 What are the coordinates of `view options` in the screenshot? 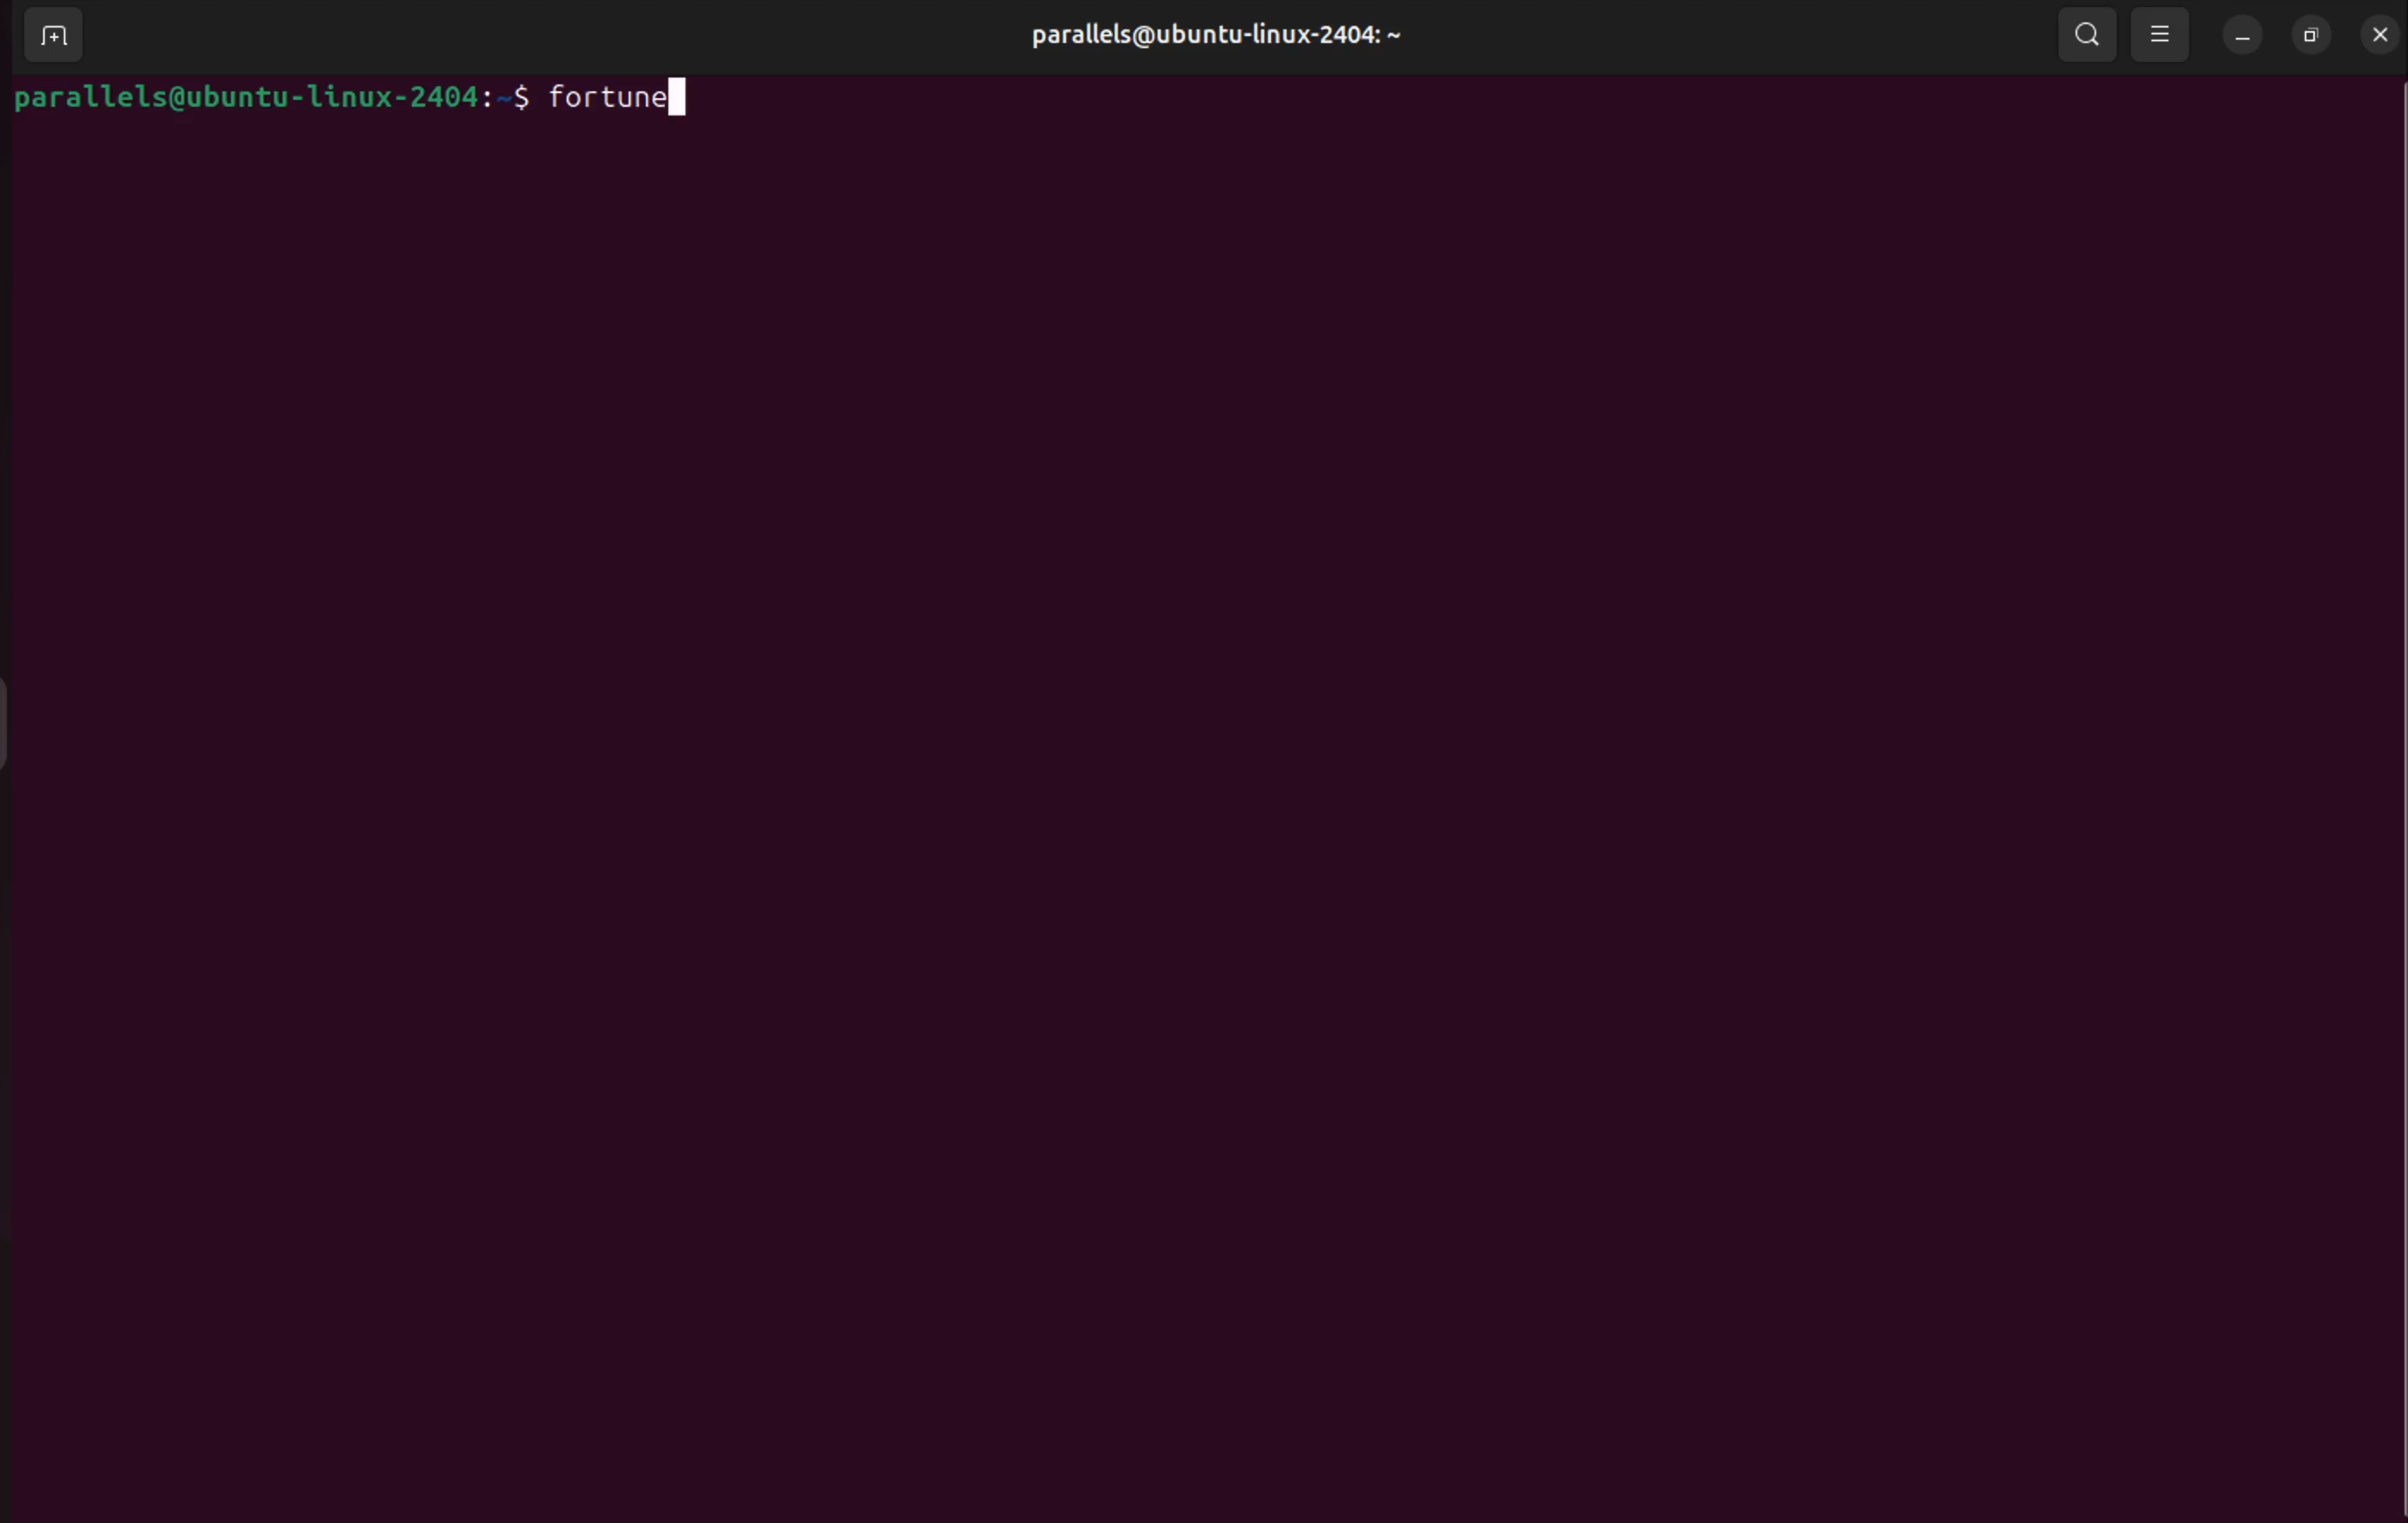 It's located at (2162, 33).